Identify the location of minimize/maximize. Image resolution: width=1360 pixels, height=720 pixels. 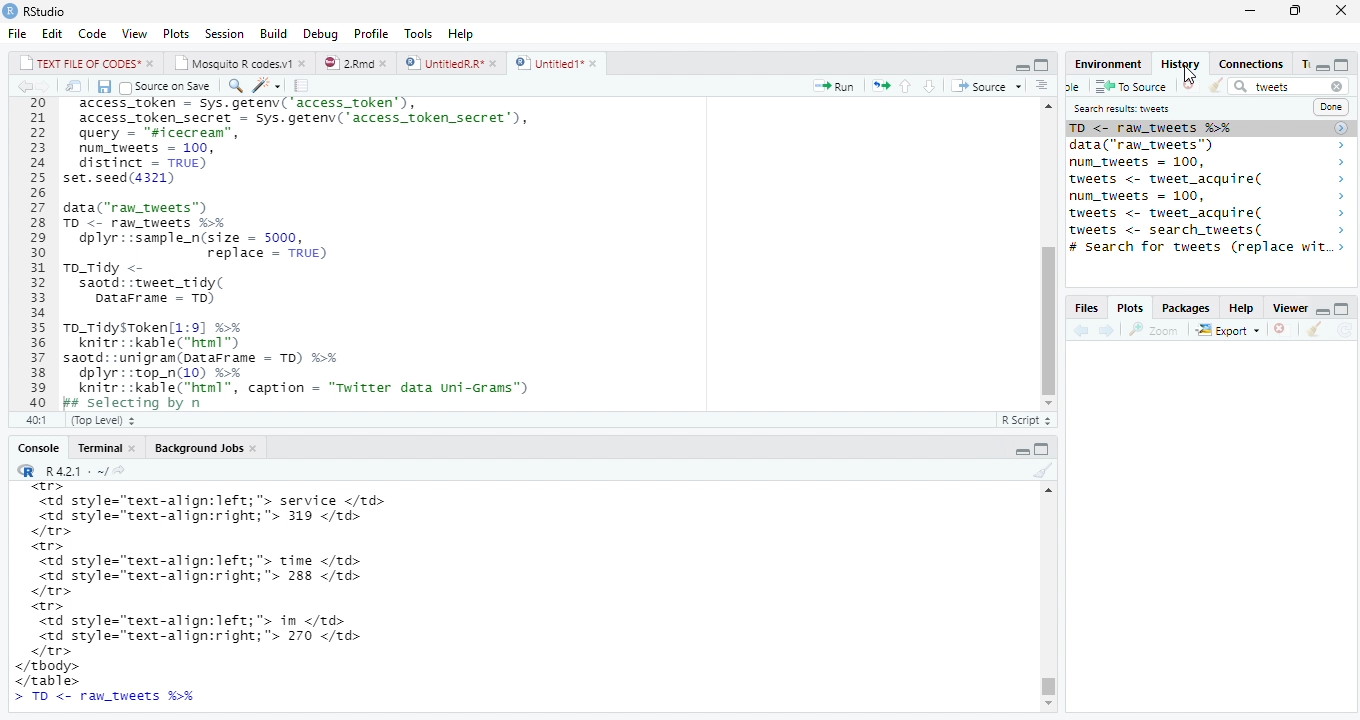
(1336, 306).